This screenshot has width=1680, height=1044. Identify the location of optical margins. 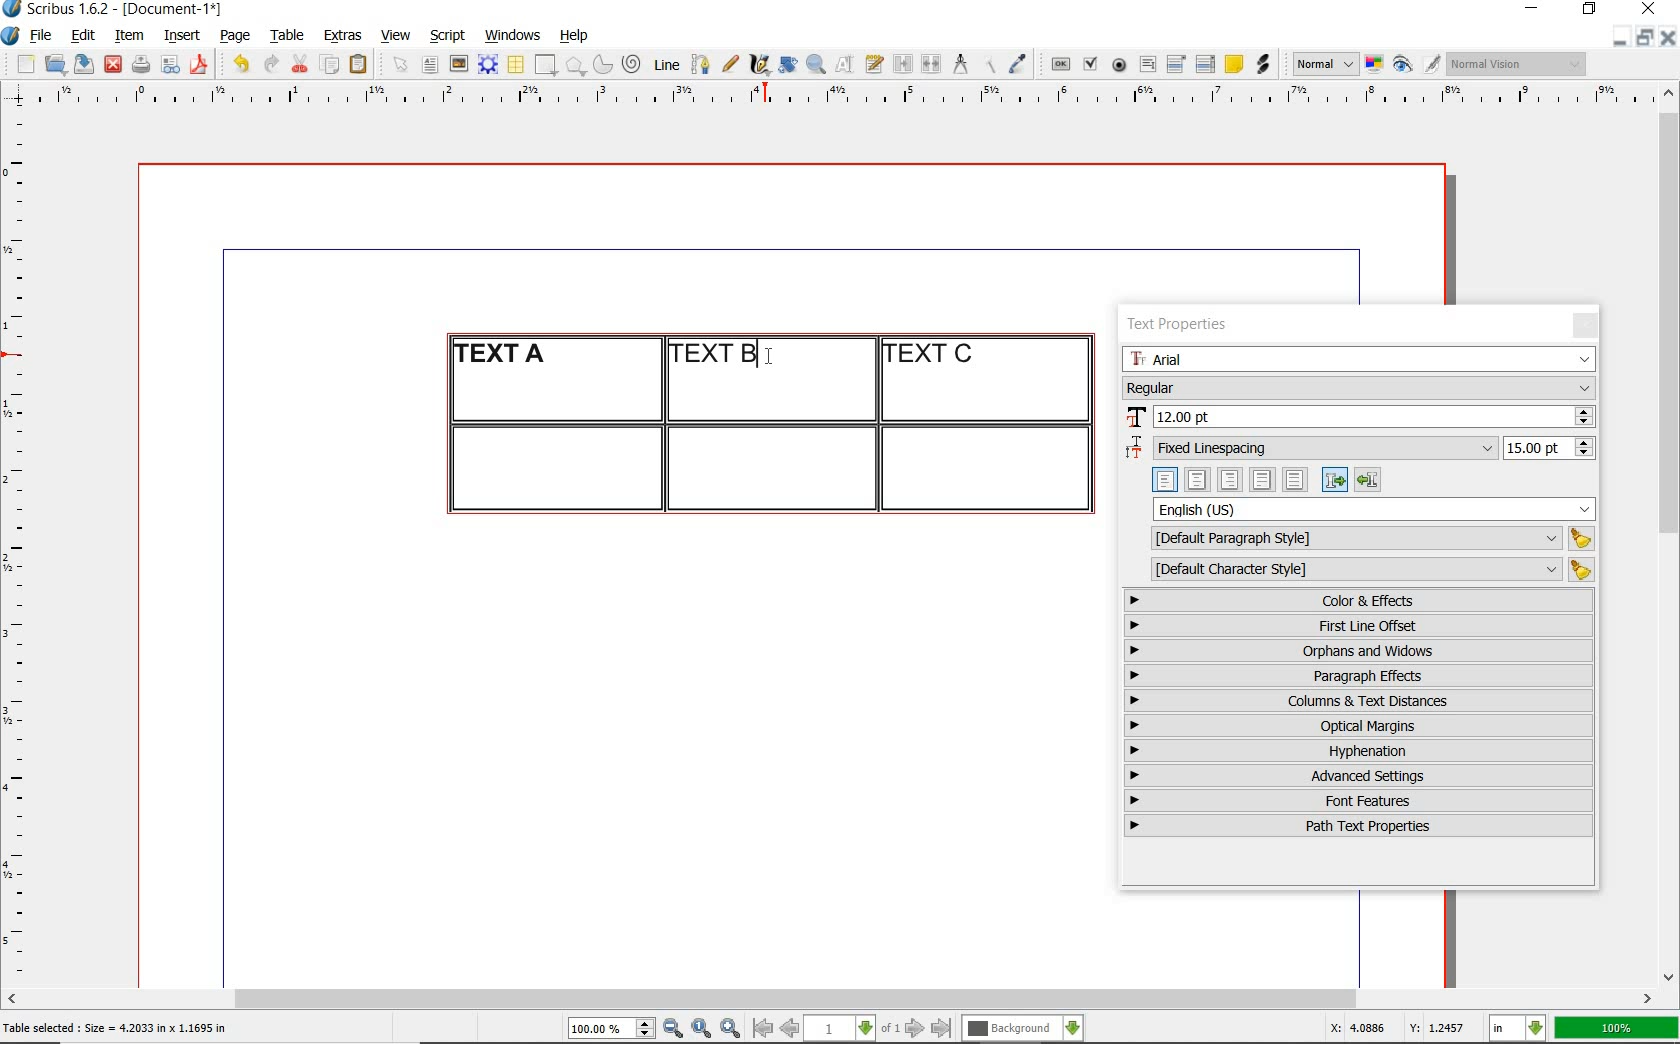
(1360, 726).